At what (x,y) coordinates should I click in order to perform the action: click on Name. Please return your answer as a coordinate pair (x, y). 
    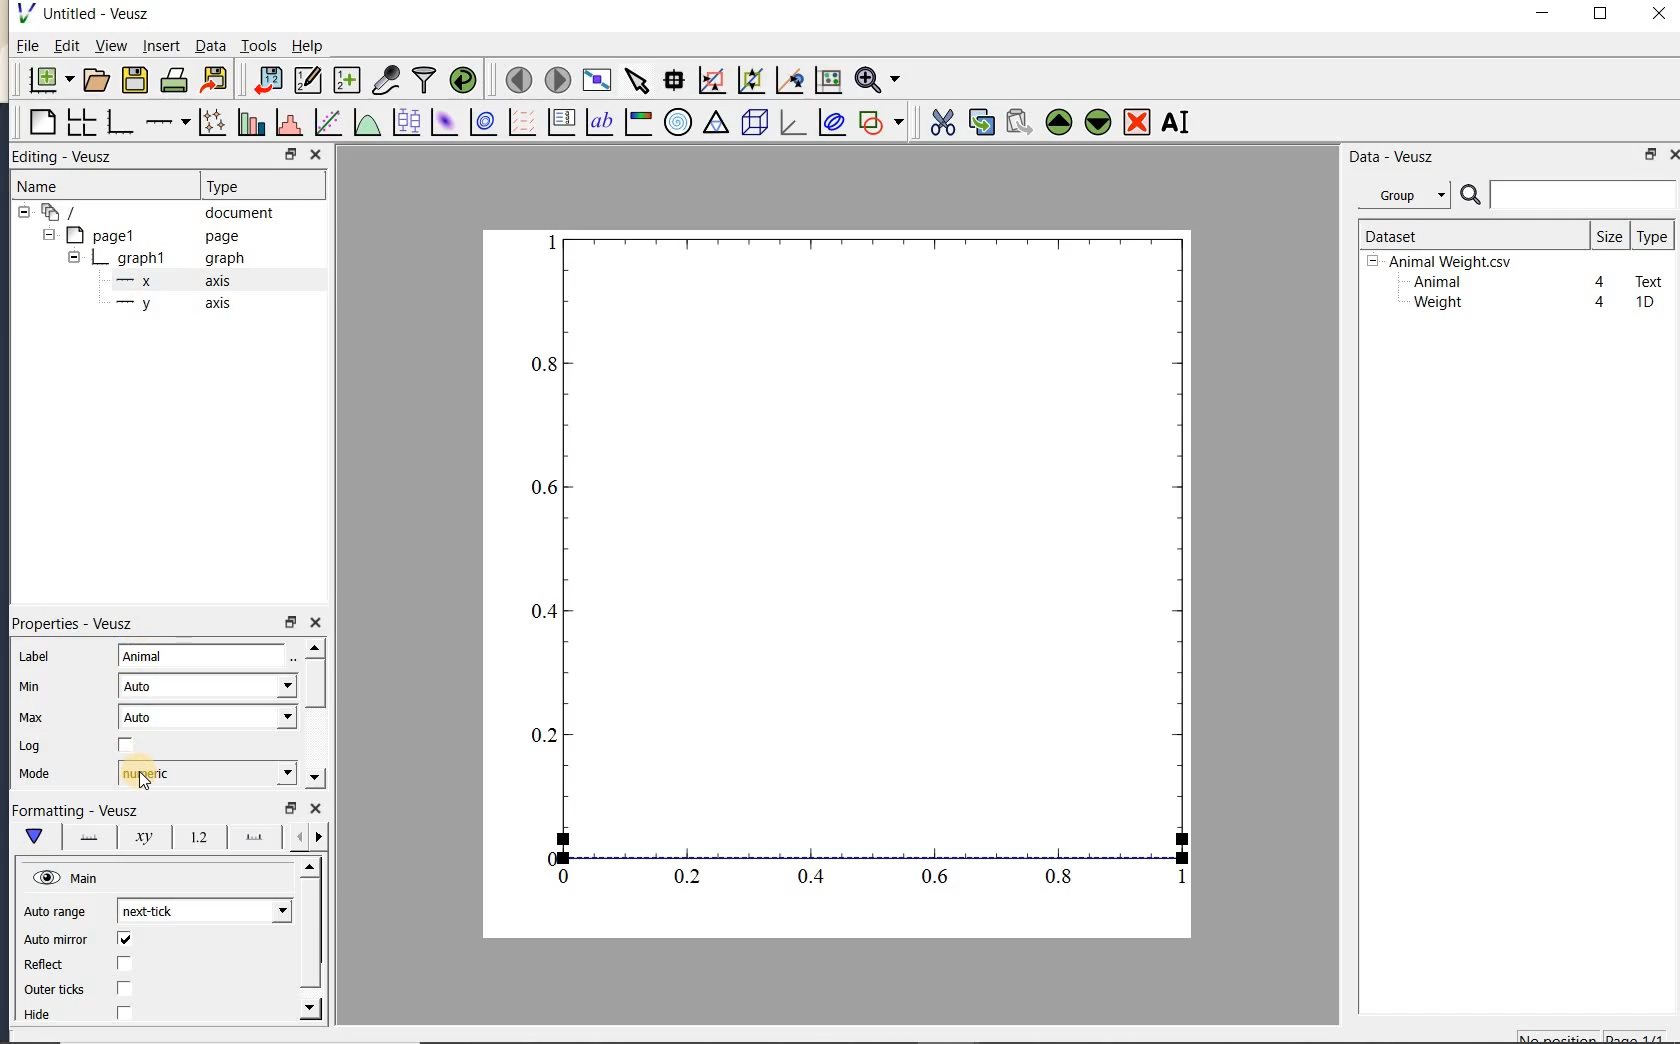
    Looking at the image, I should click on (59, 186).